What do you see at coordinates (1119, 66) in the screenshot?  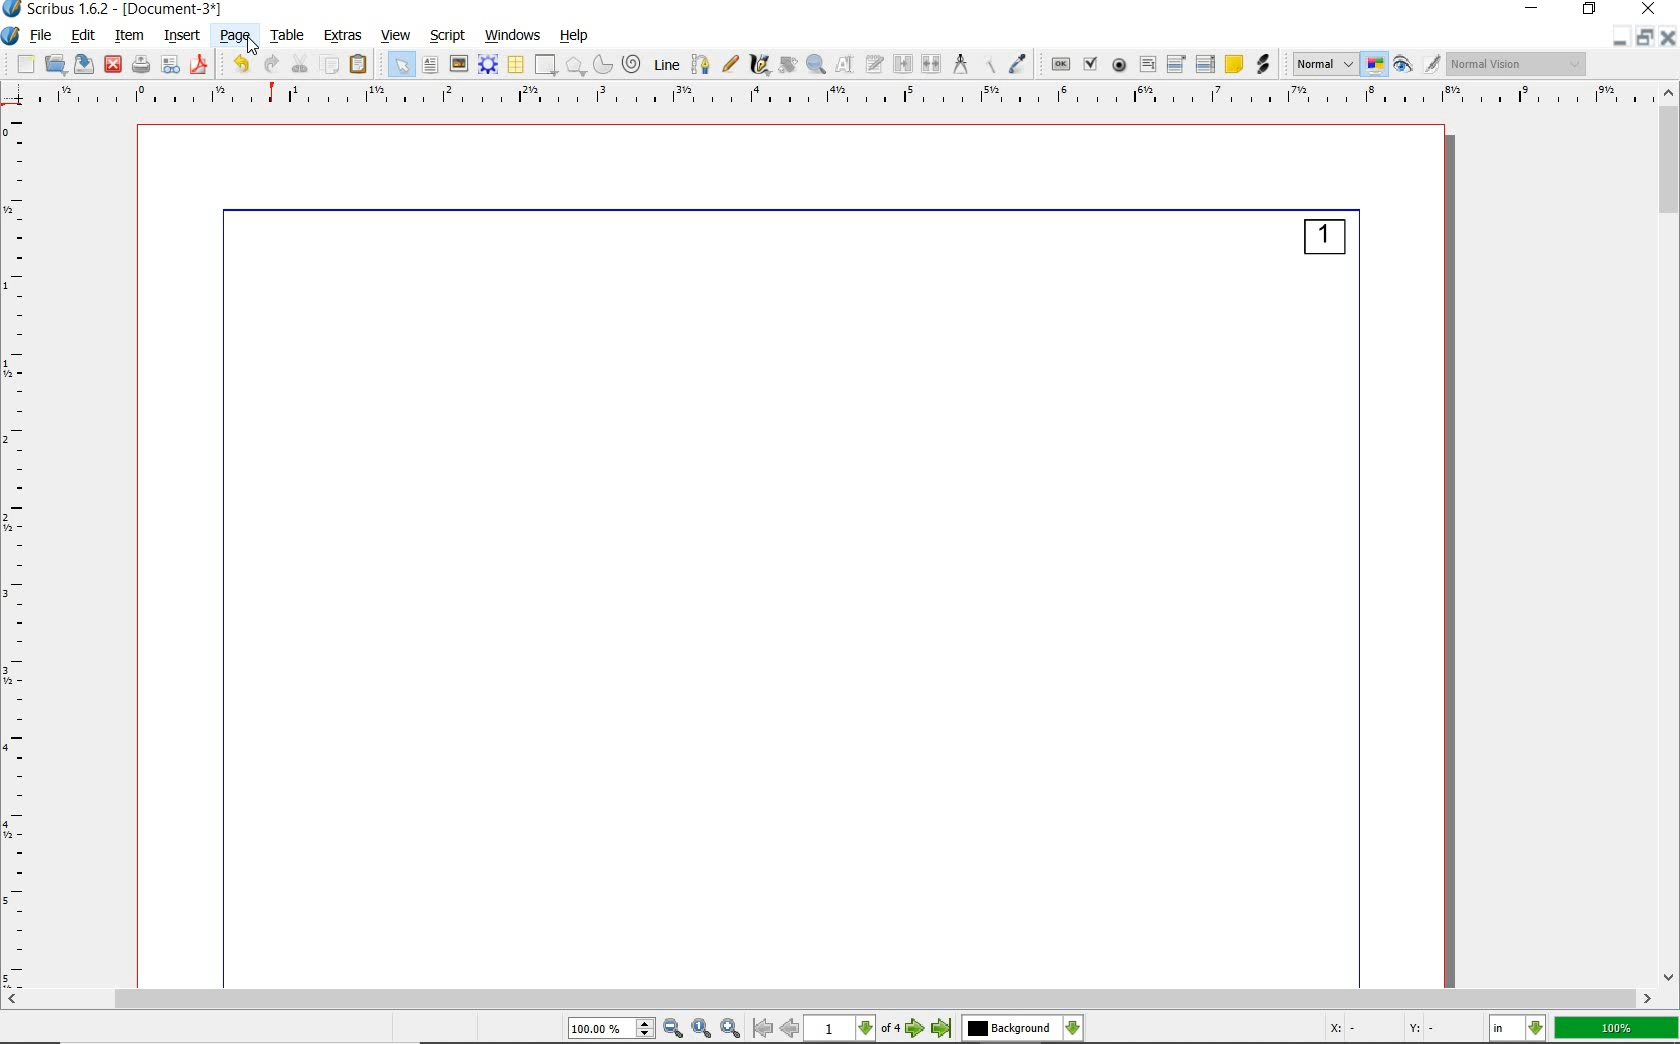 I see `pdf radio button` at bounding box center [1119, 66].